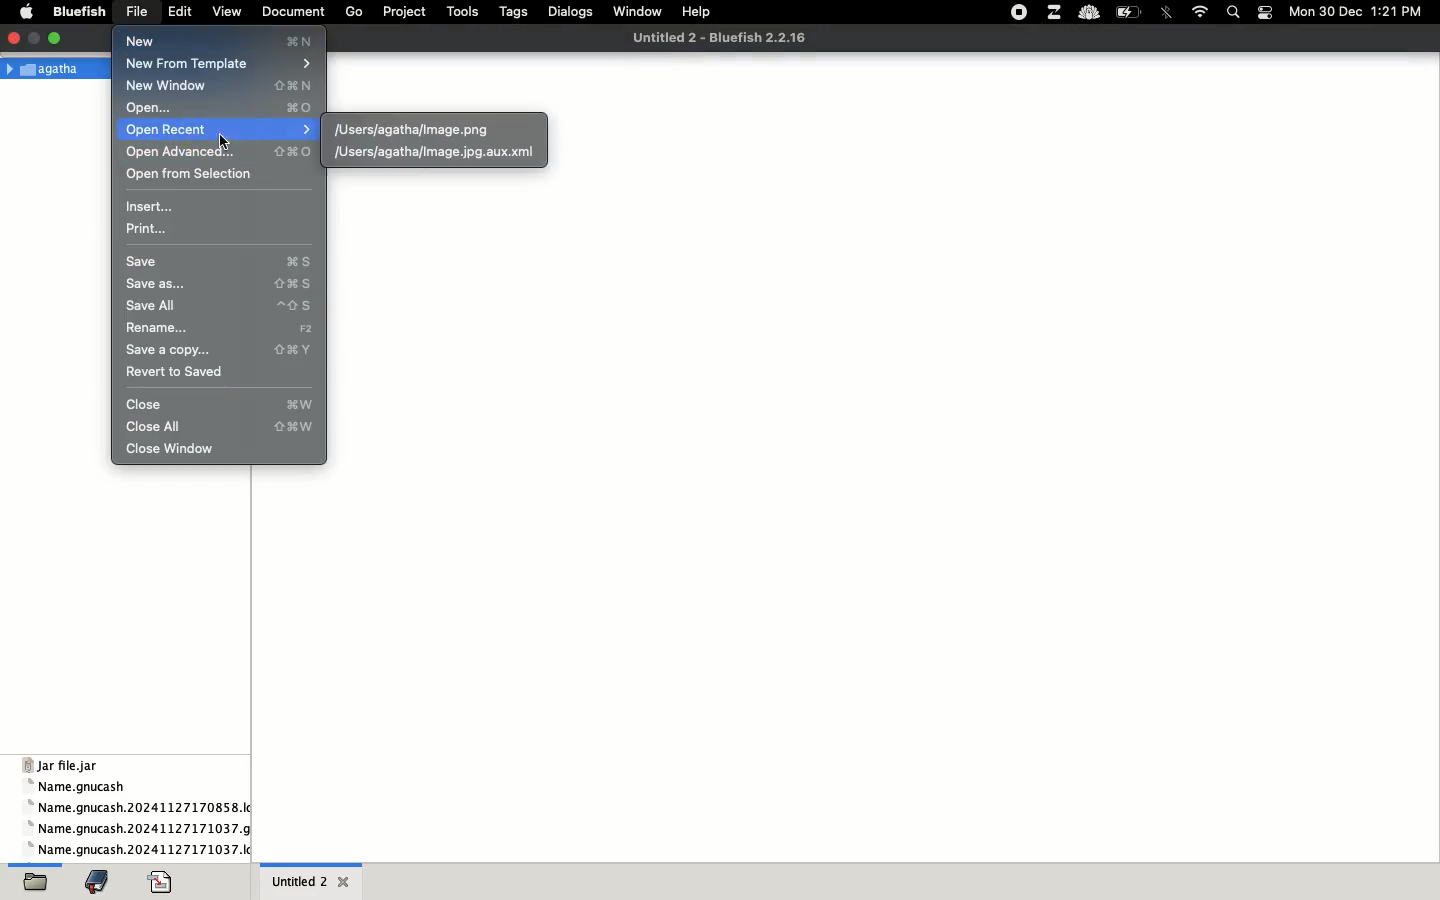 This screenshot has width=1440, height=900. I want to click on bookmark, so click(96, 879).